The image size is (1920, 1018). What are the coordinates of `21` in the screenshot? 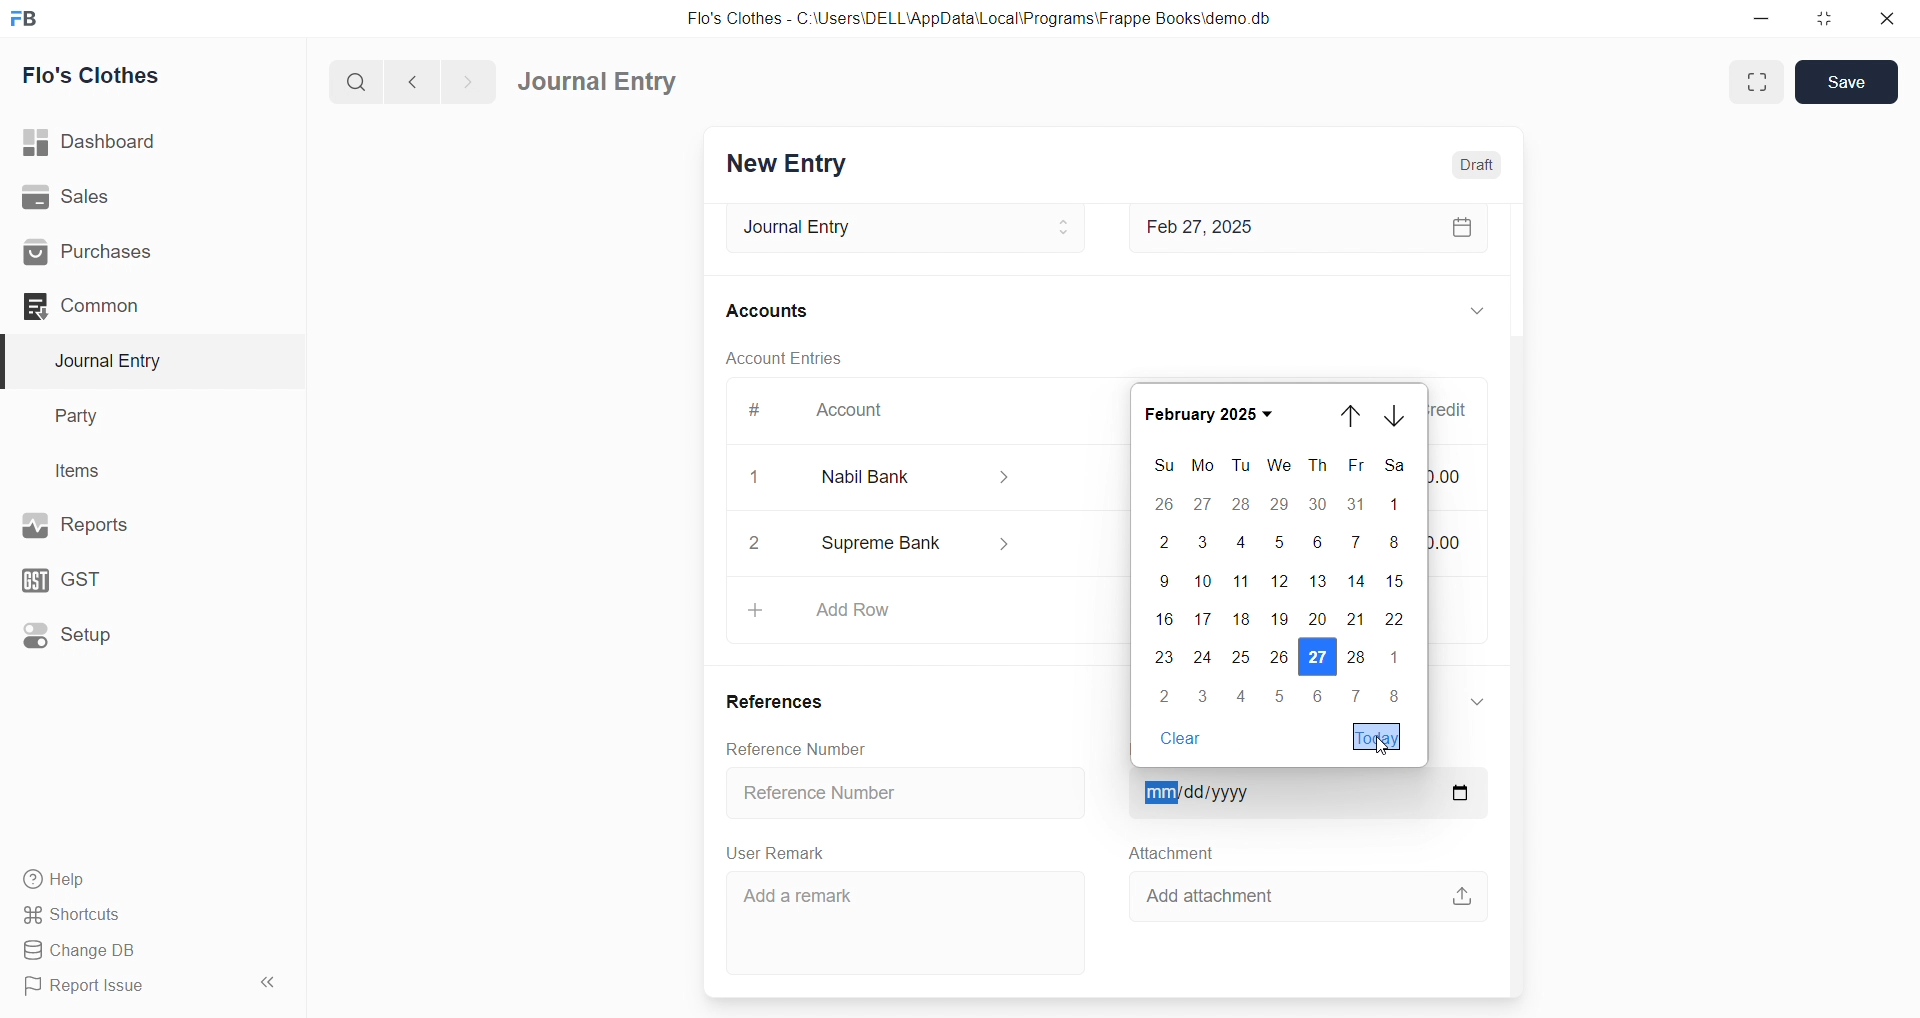 It's located at (1356, 619).